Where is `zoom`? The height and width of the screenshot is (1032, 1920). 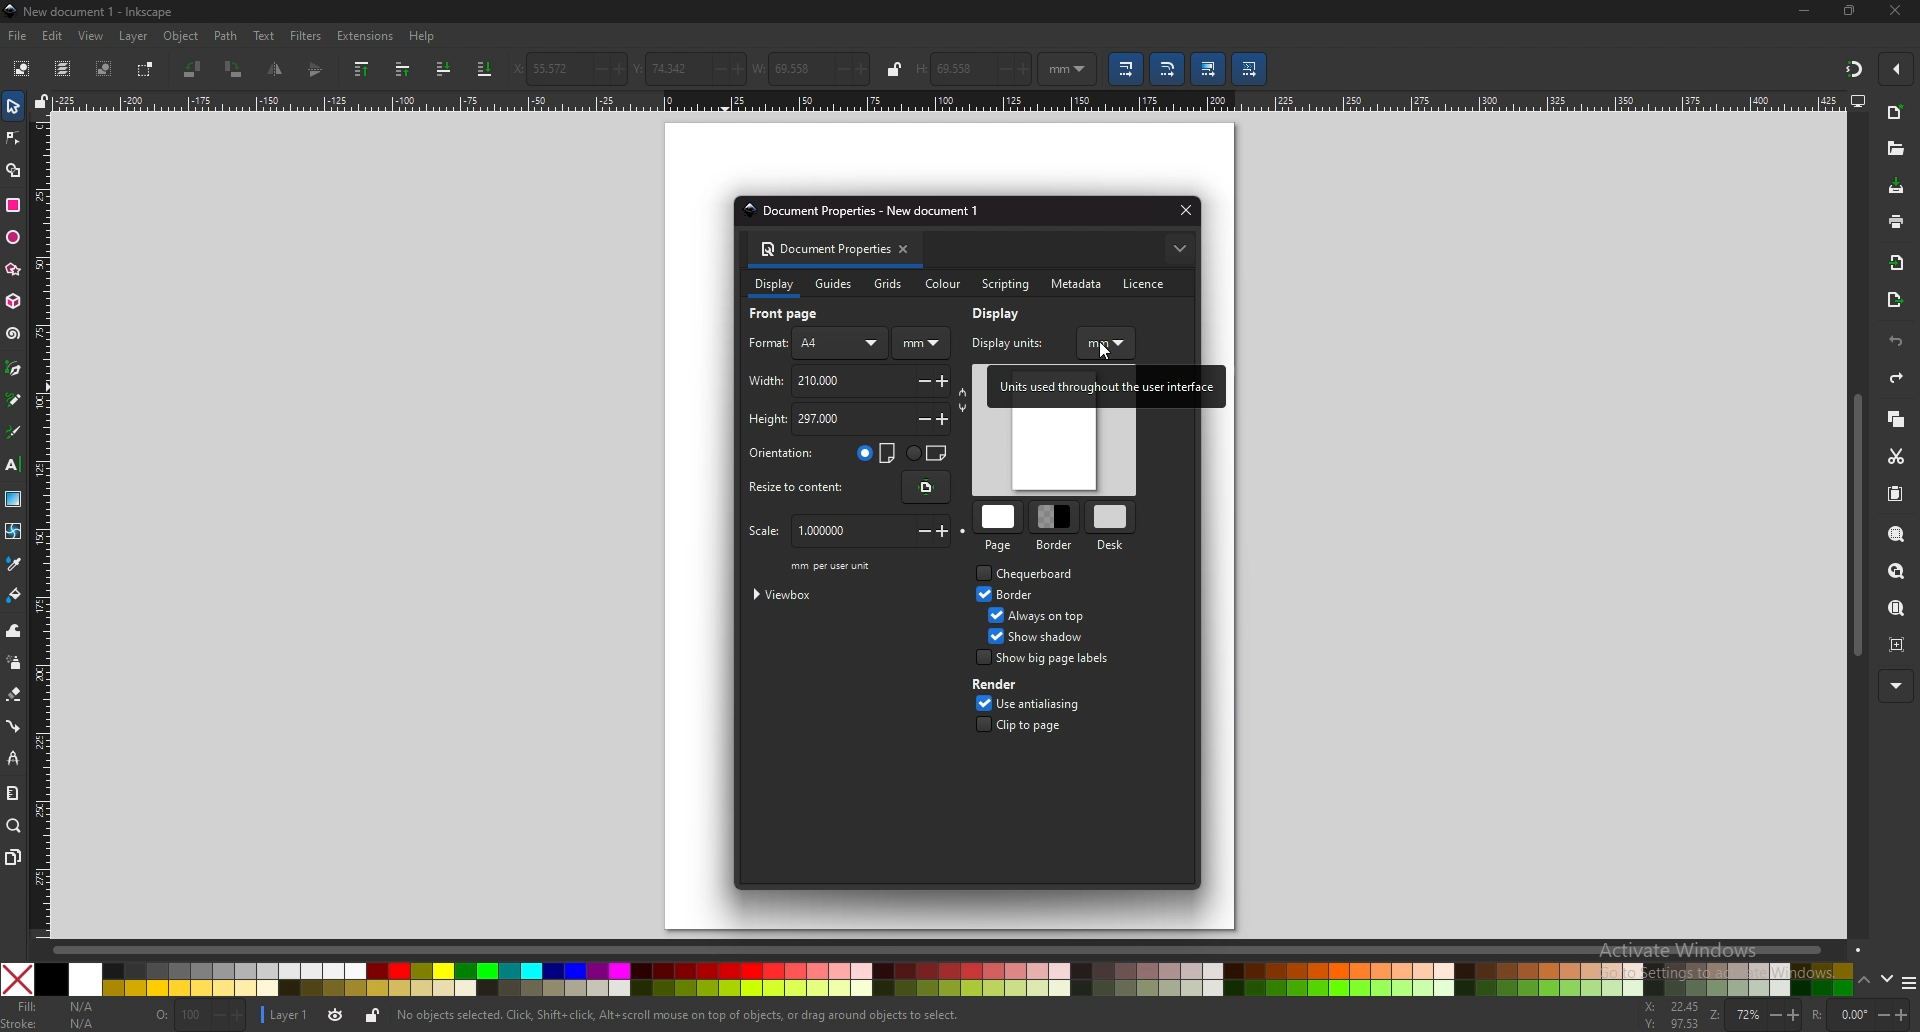
zoom is located at coordinates (13, 826).